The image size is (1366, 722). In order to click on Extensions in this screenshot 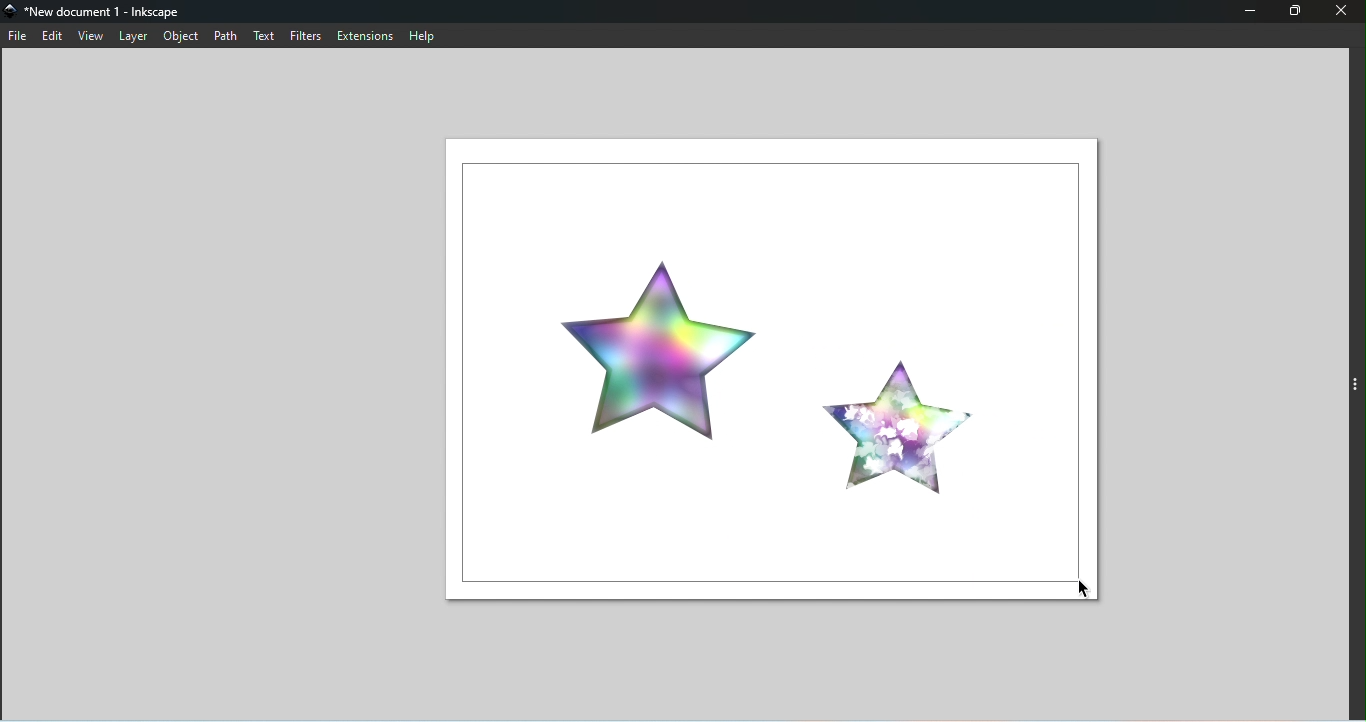, I will do `click(366, 35)`.